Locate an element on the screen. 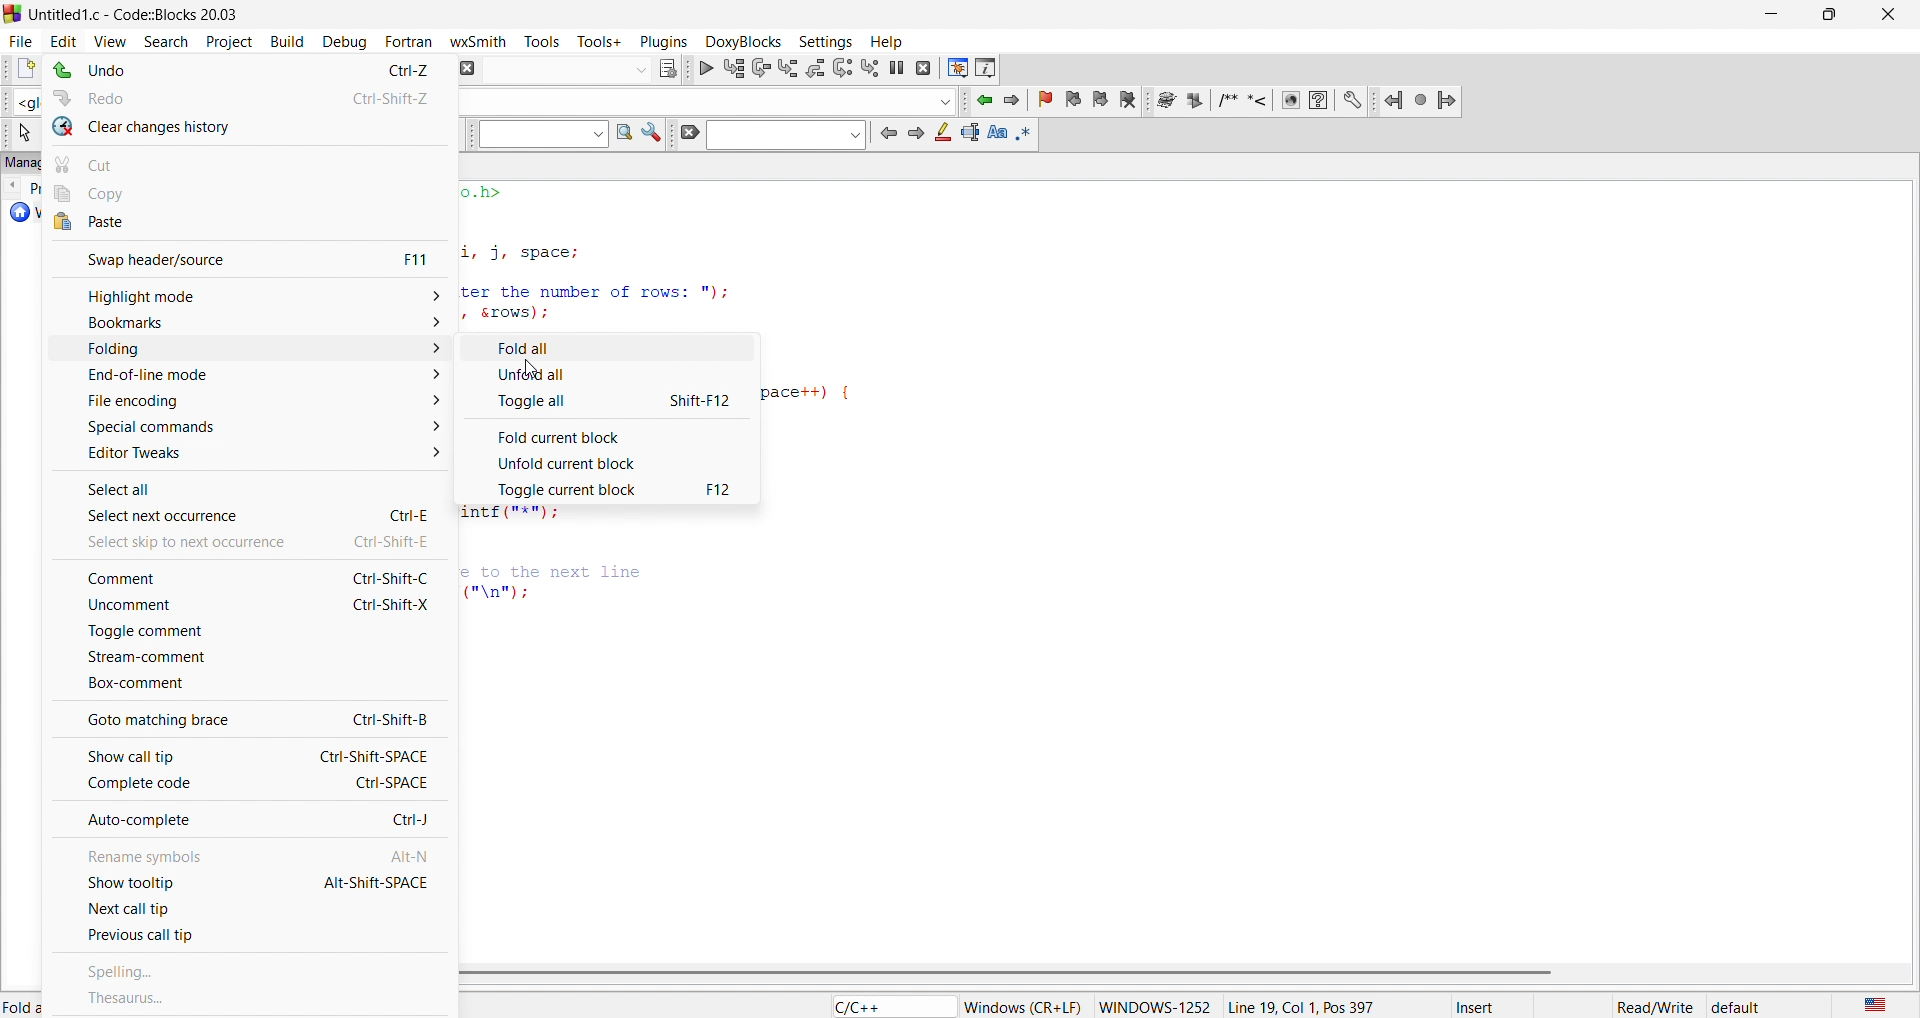 The image size is (1920, 1018). language is located at coordinates (888, 1006).